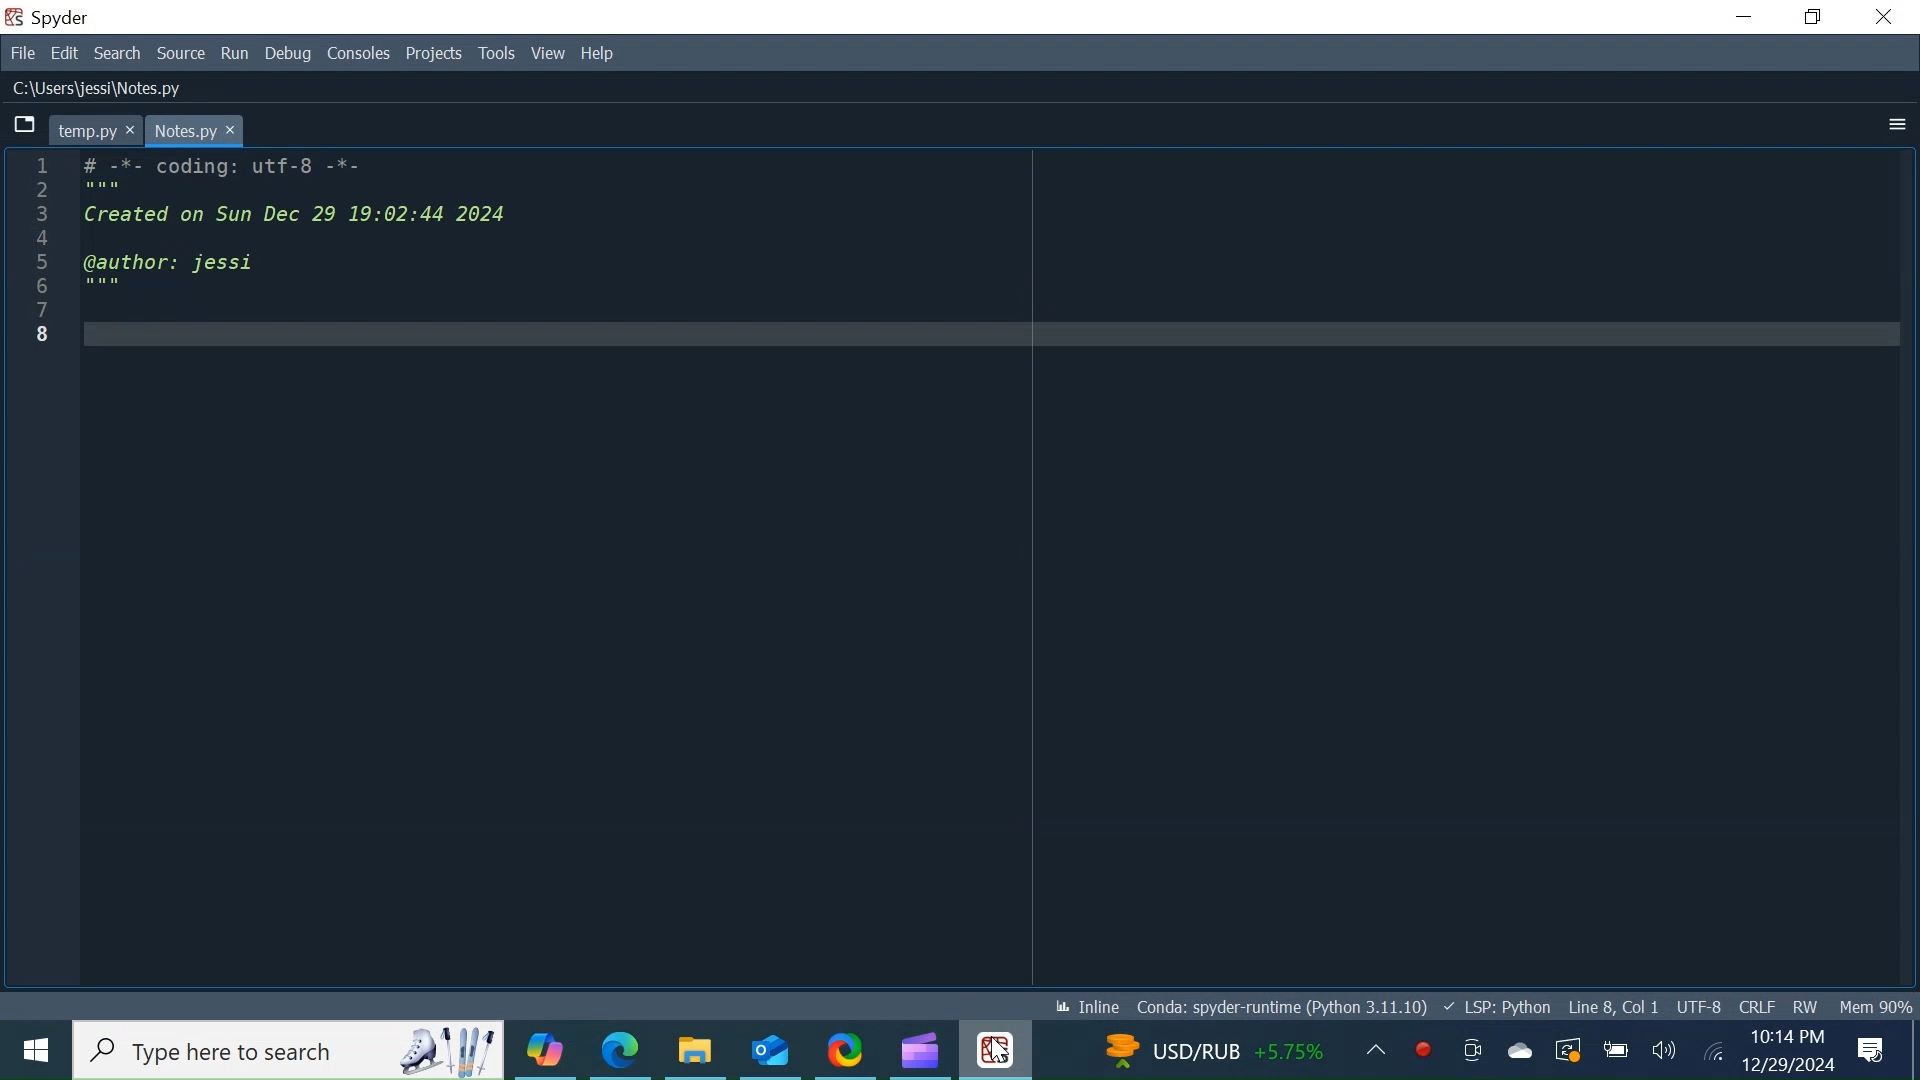 This screenshot has width=1920, height=1080. Describe the element at coordinates (1472, 1047) in the screenshot. I see `Meet now` at that location.